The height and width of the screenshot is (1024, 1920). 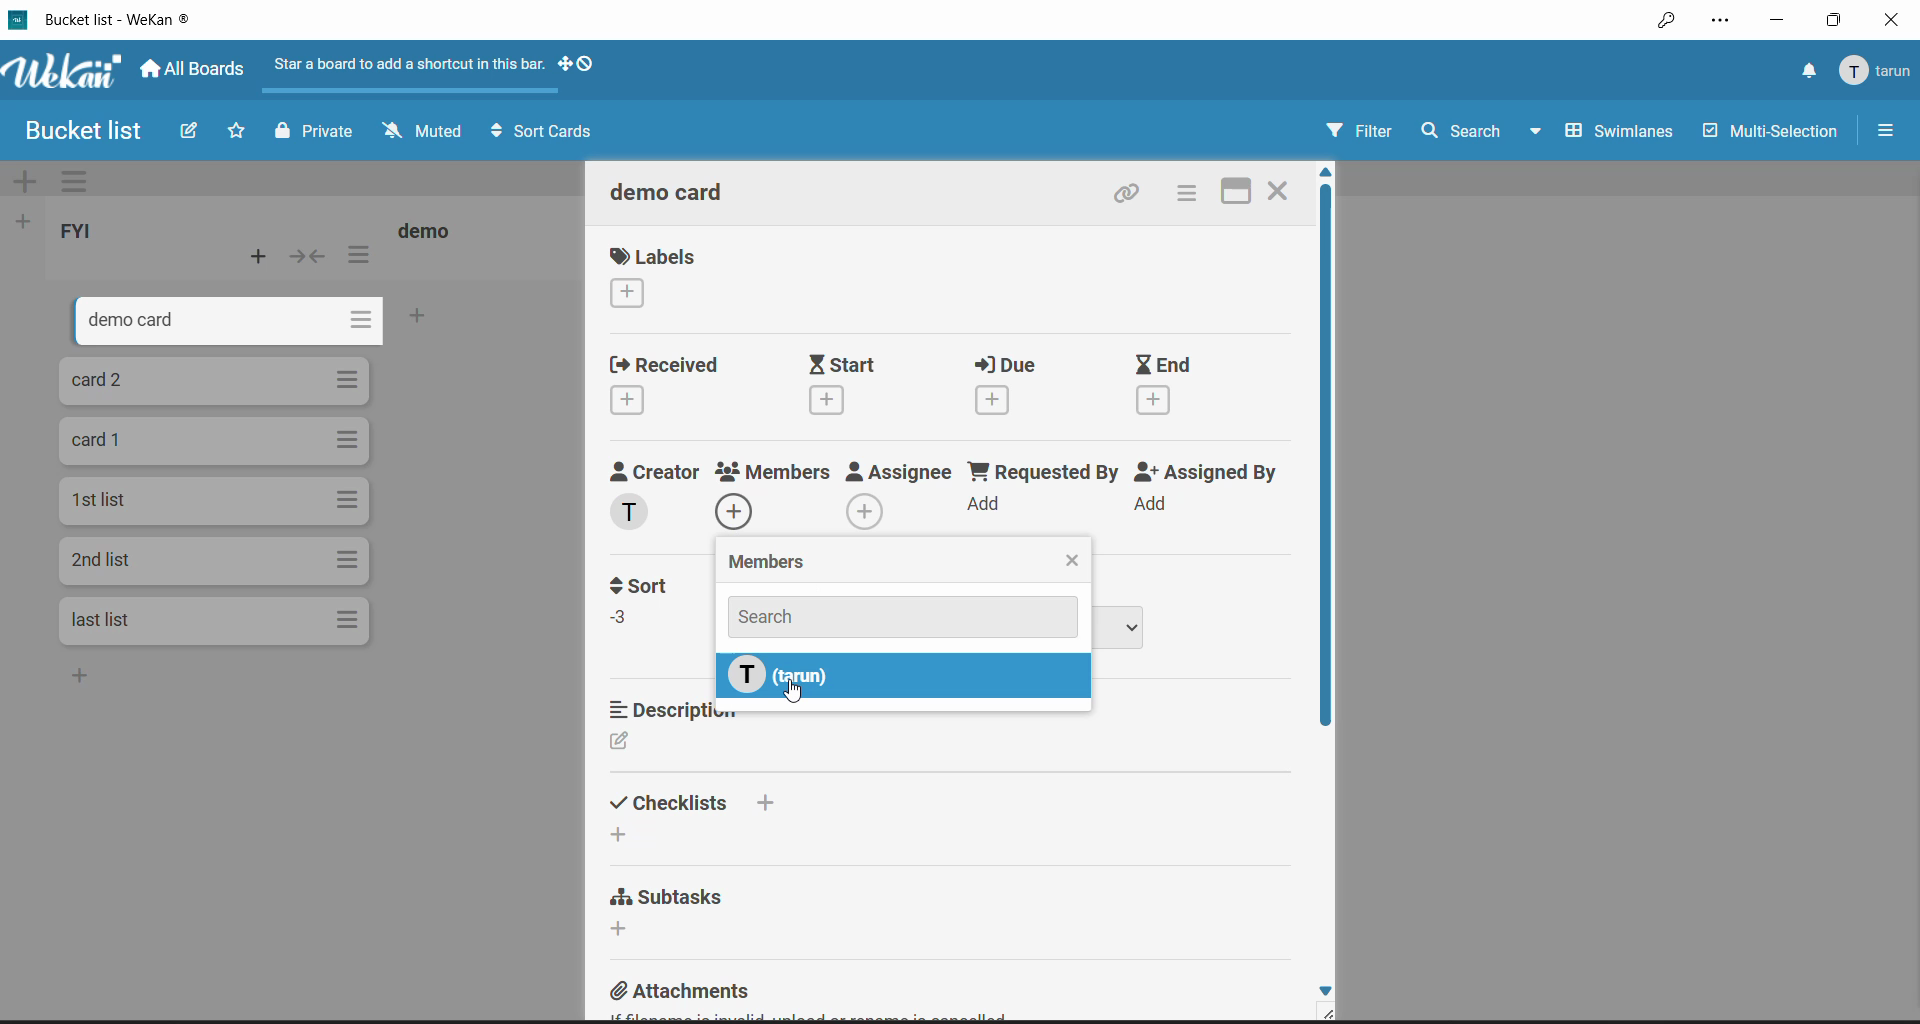 What do you see at coordinates (1132, 192) in the screenshot?
I see `copy card link to clipboard` at bounding box center [1132, 192].